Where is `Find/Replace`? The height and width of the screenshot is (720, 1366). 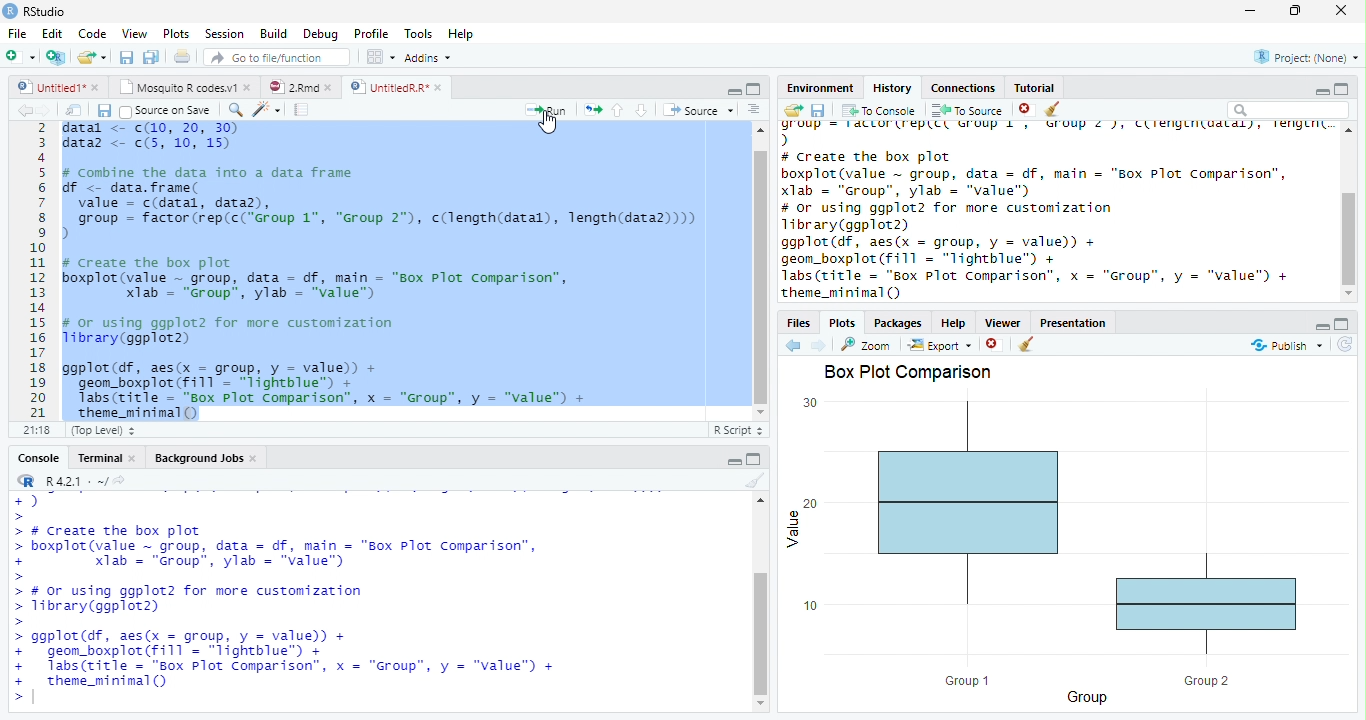 Find/Replace is located at coordinates (235, 110).